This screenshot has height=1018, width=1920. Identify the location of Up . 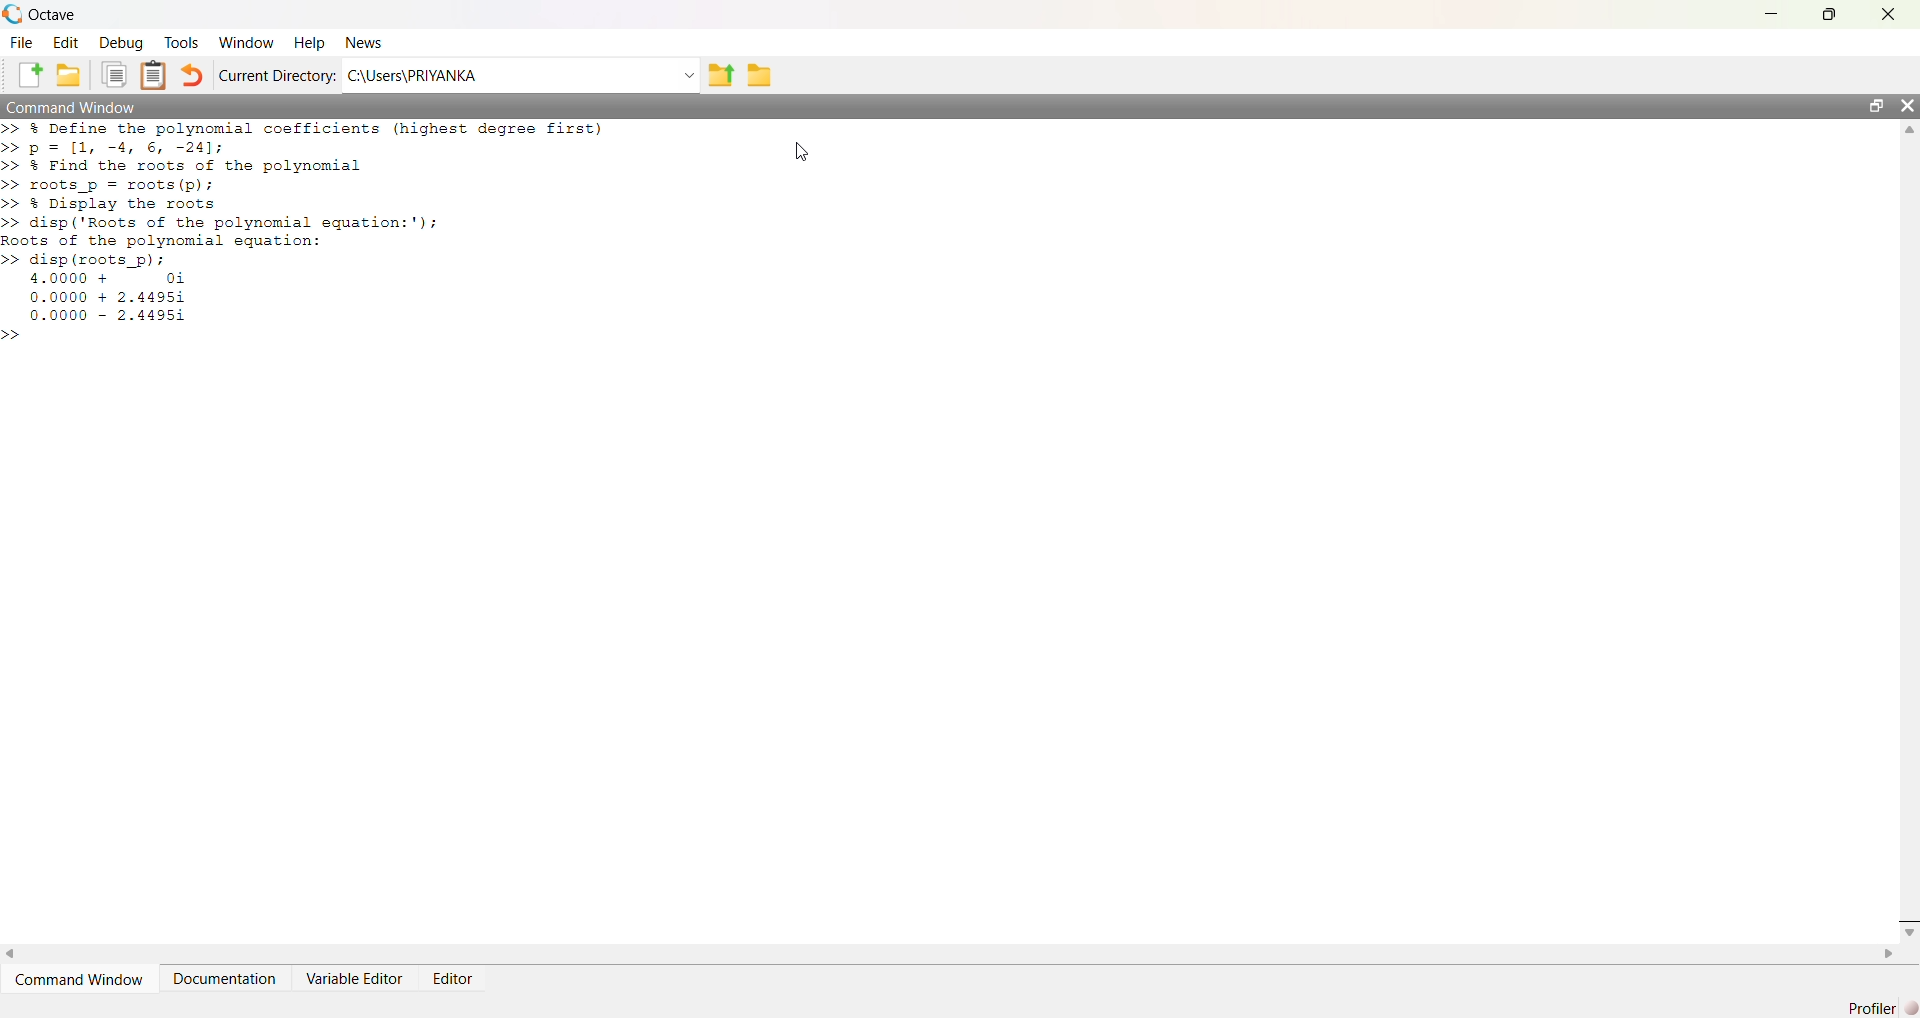
(1908, 133).